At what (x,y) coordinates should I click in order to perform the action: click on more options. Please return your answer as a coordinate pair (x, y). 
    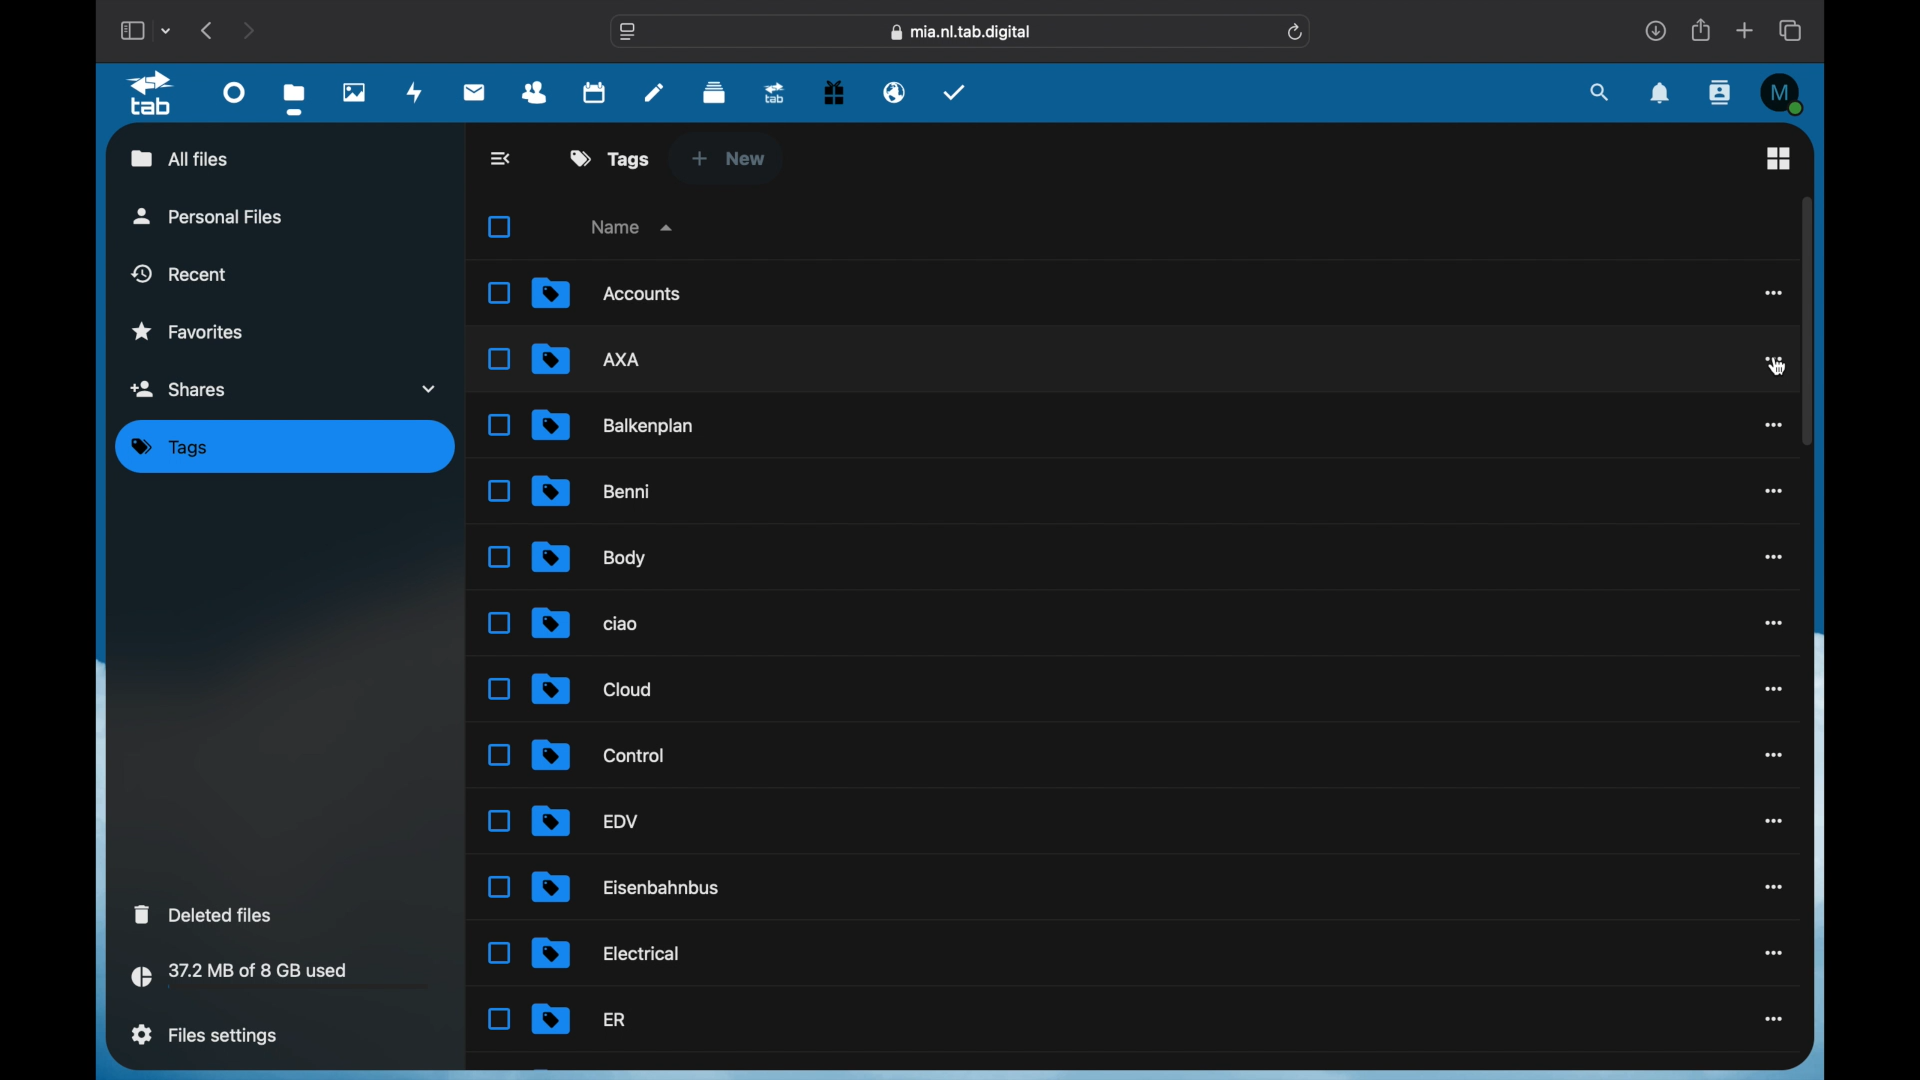
    Looking at the image, I should click on (1774, 360).